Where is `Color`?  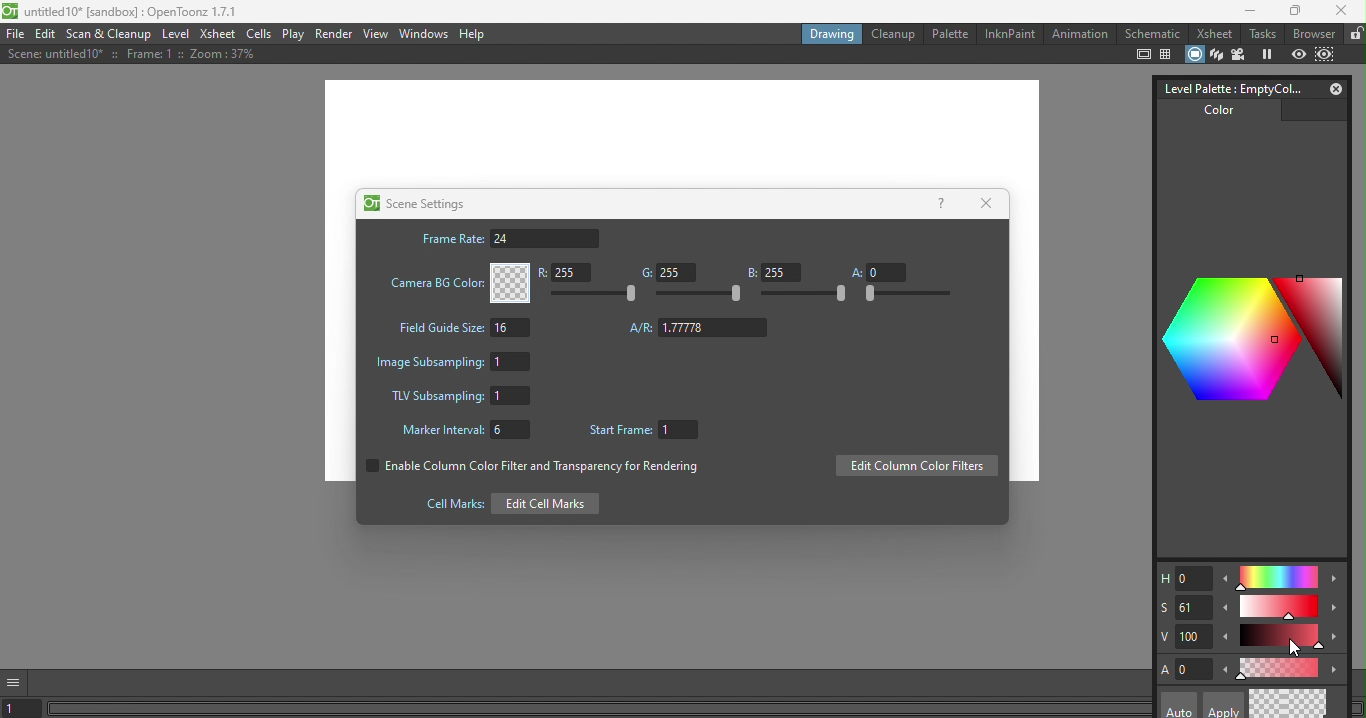
Color is located at coordinates (1213, 115).